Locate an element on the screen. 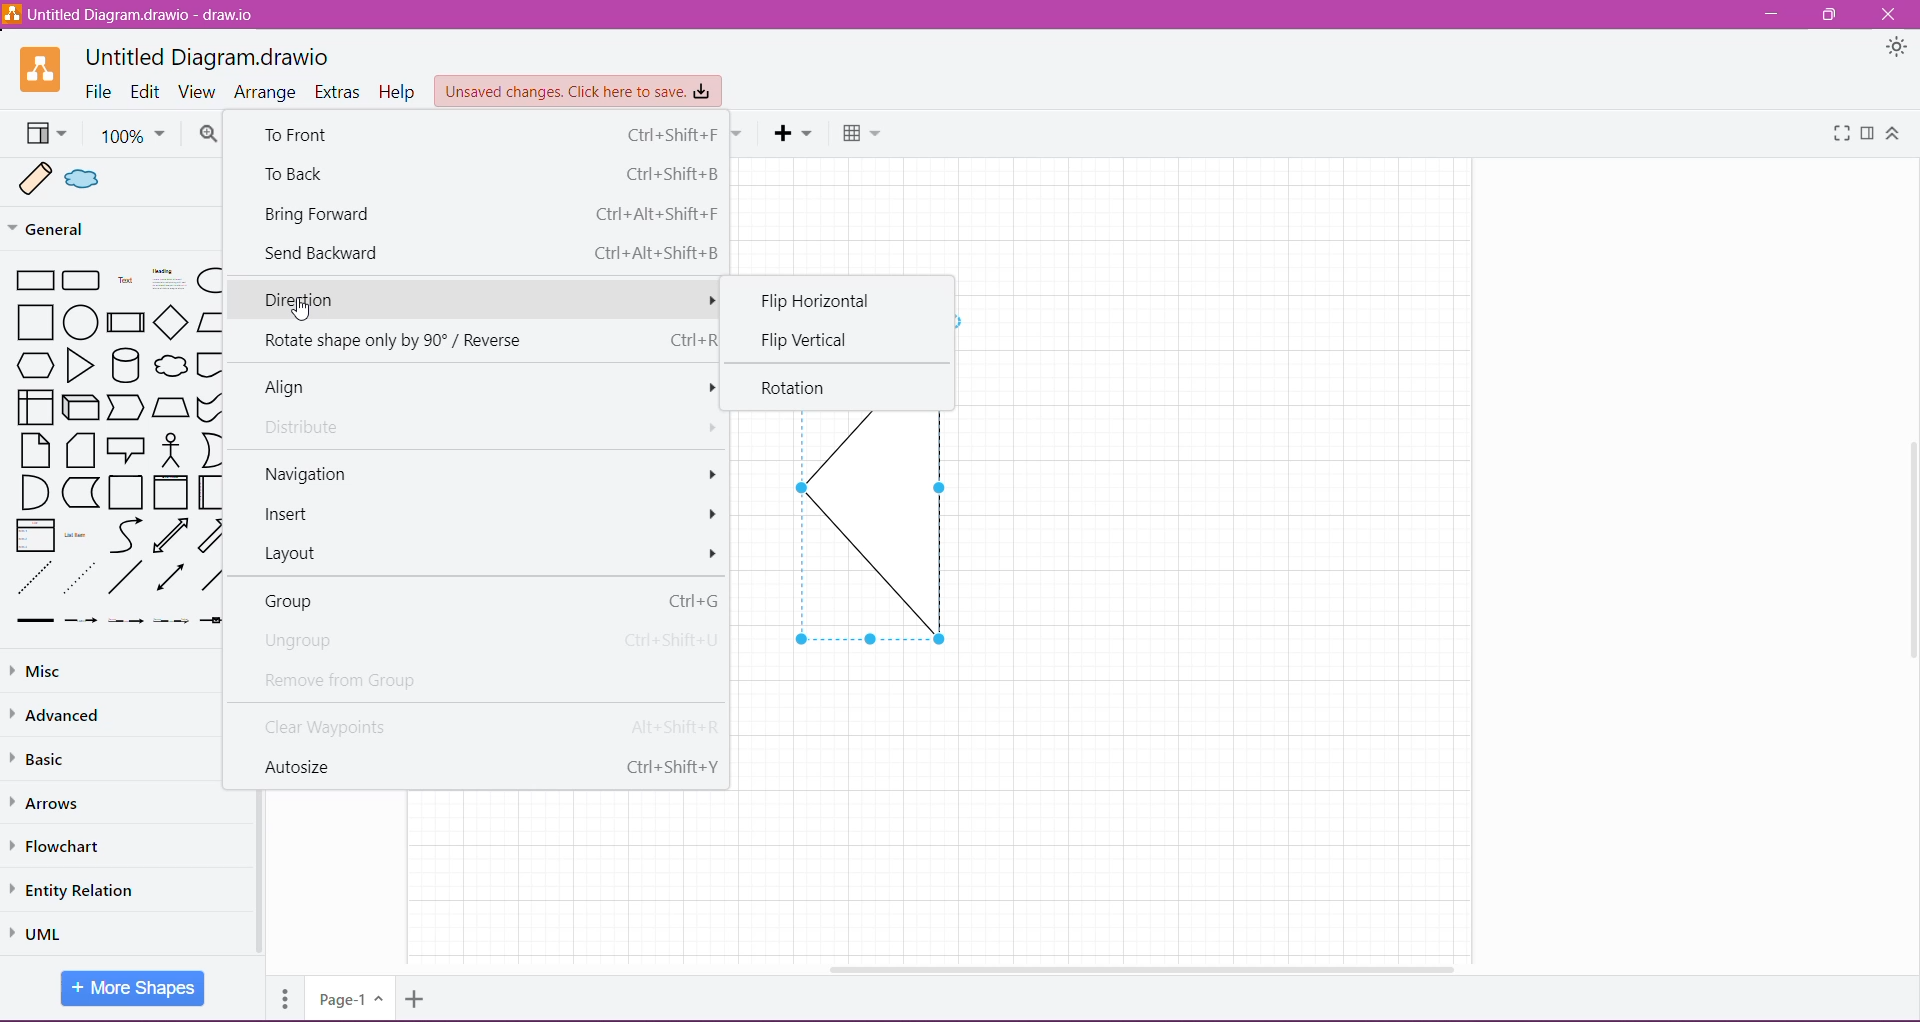 The image size is (1920, 1022). Close is located at coordinates (1895, 13).